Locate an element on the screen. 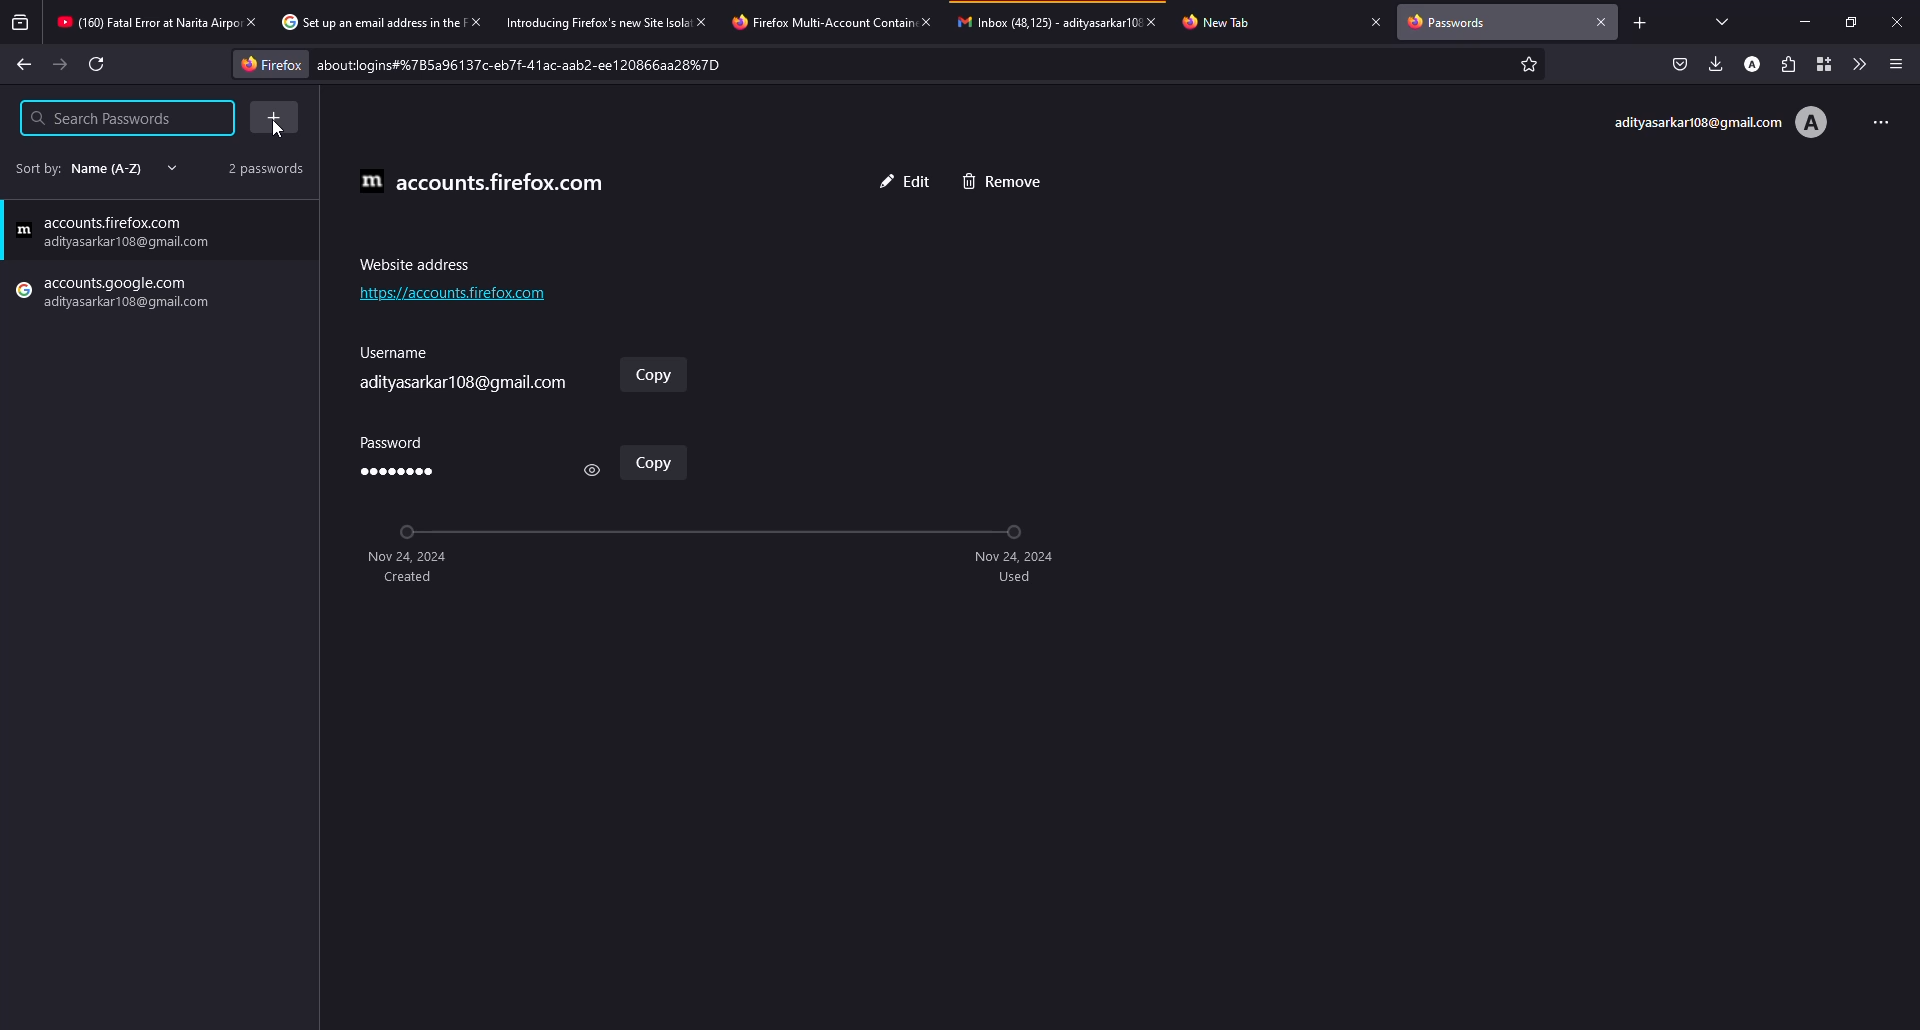 This screenshot has height=1030, width=1920. tab is located at coordinates (144, 24).